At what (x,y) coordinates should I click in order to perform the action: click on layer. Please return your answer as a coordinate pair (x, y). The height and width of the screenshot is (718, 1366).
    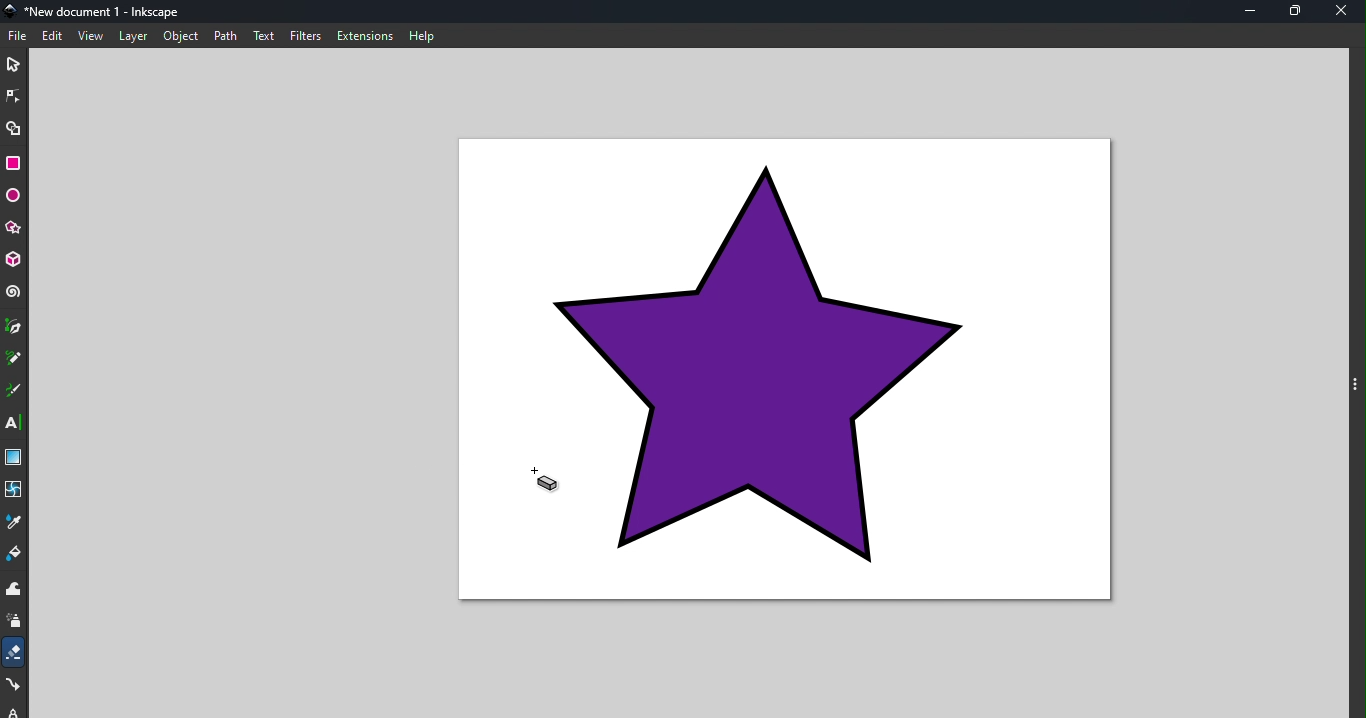
    Looking at the image, I should click on (133, 36).